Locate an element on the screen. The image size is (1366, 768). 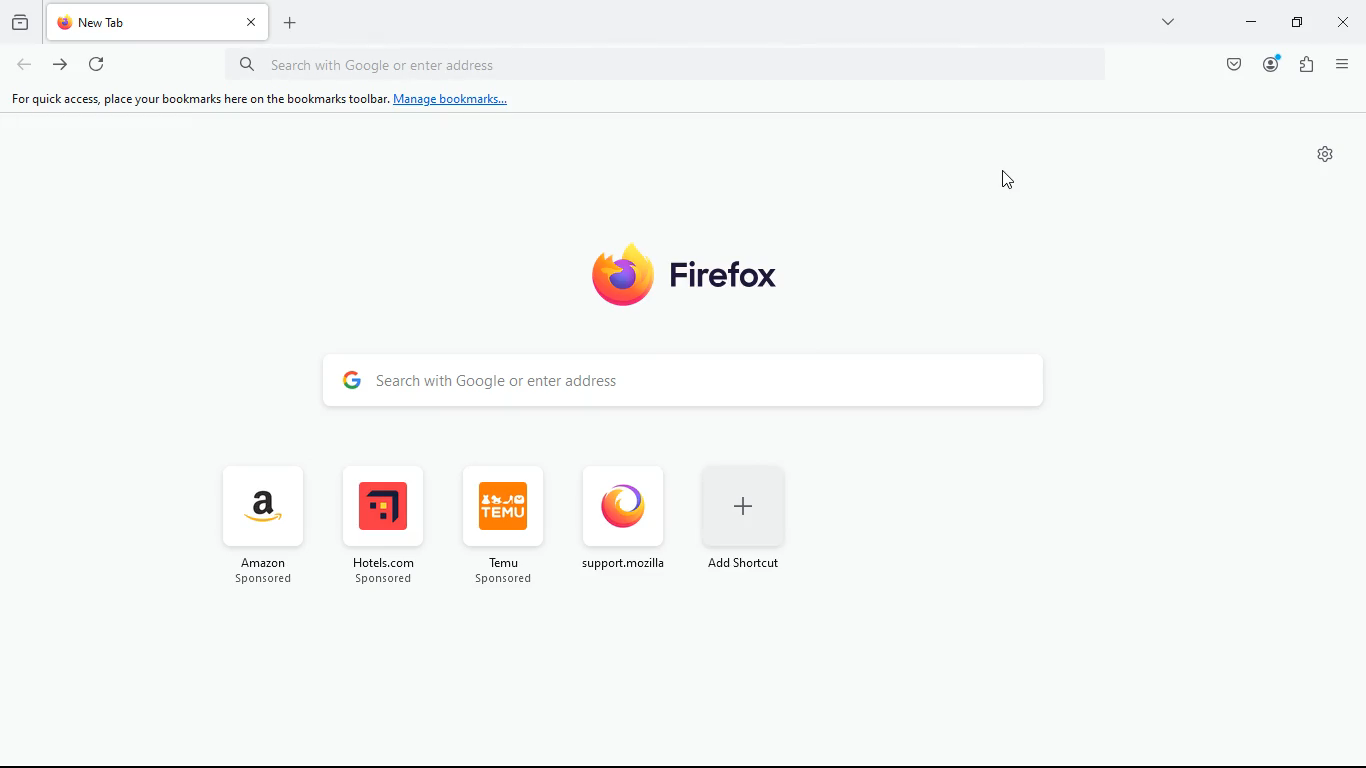
add shortcut is located at coordinates (747, 526).